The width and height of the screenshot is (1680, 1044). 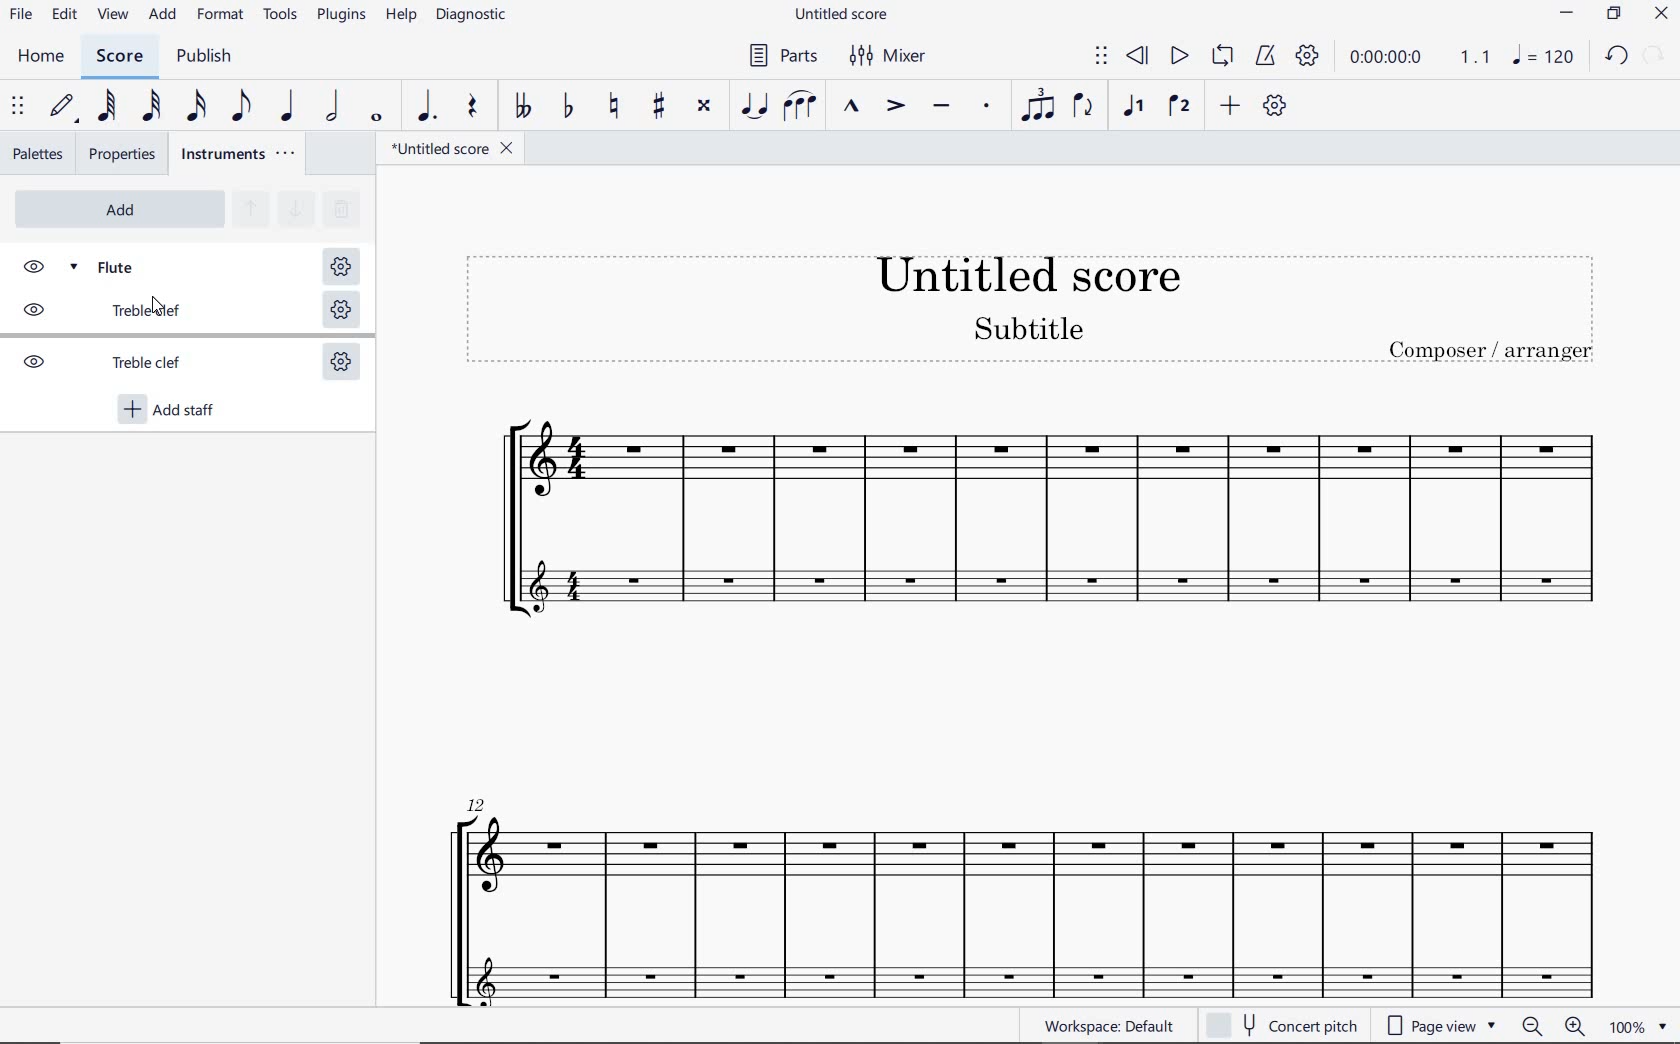 What do you see at coordinates (120, 56) in the screenshot?
I see `score` at bounding box center [120, 56].